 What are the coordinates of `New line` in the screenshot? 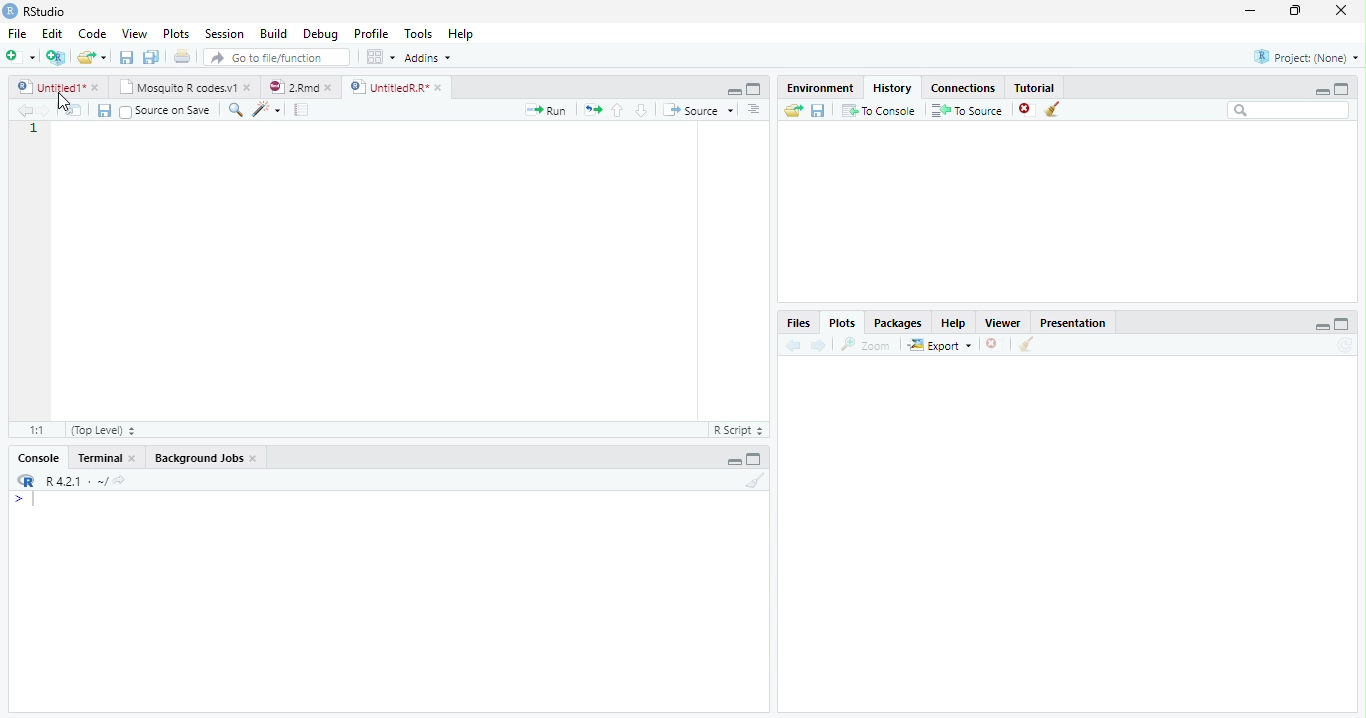 It's located at (24, 499).